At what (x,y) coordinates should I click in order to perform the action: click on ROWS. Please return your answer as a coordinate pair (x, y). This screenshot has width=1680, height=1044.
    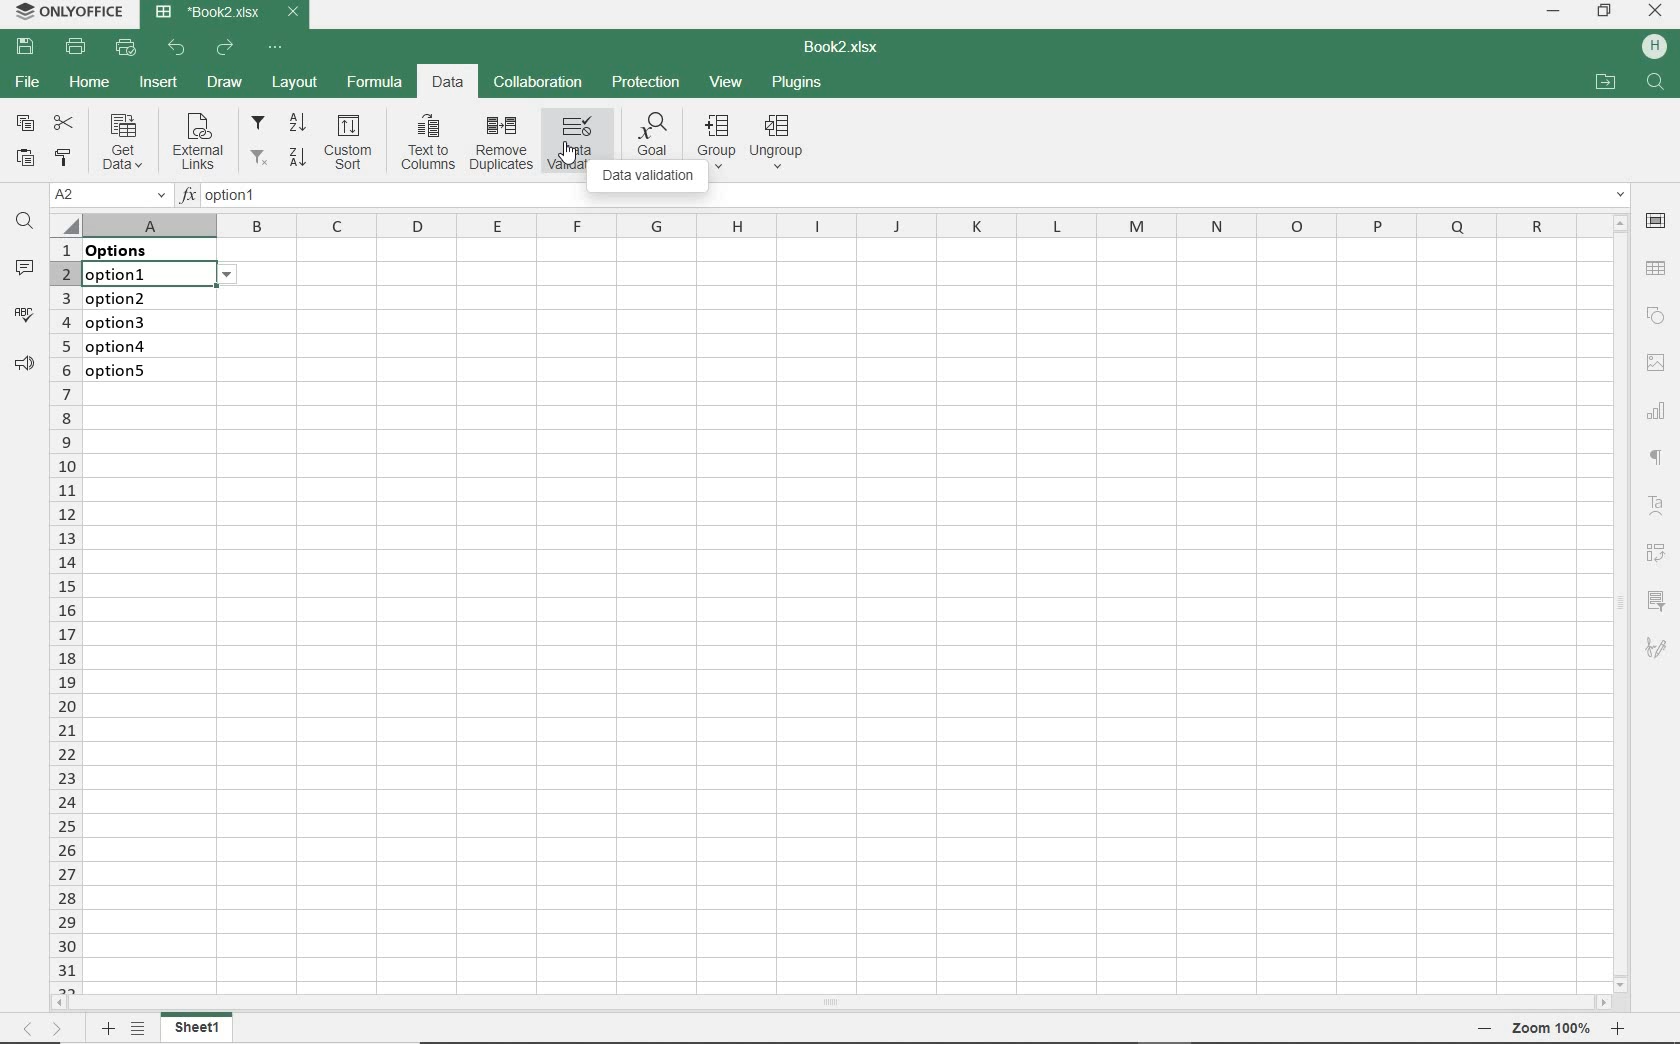
    Looking at the image, I should click on (64, 615).